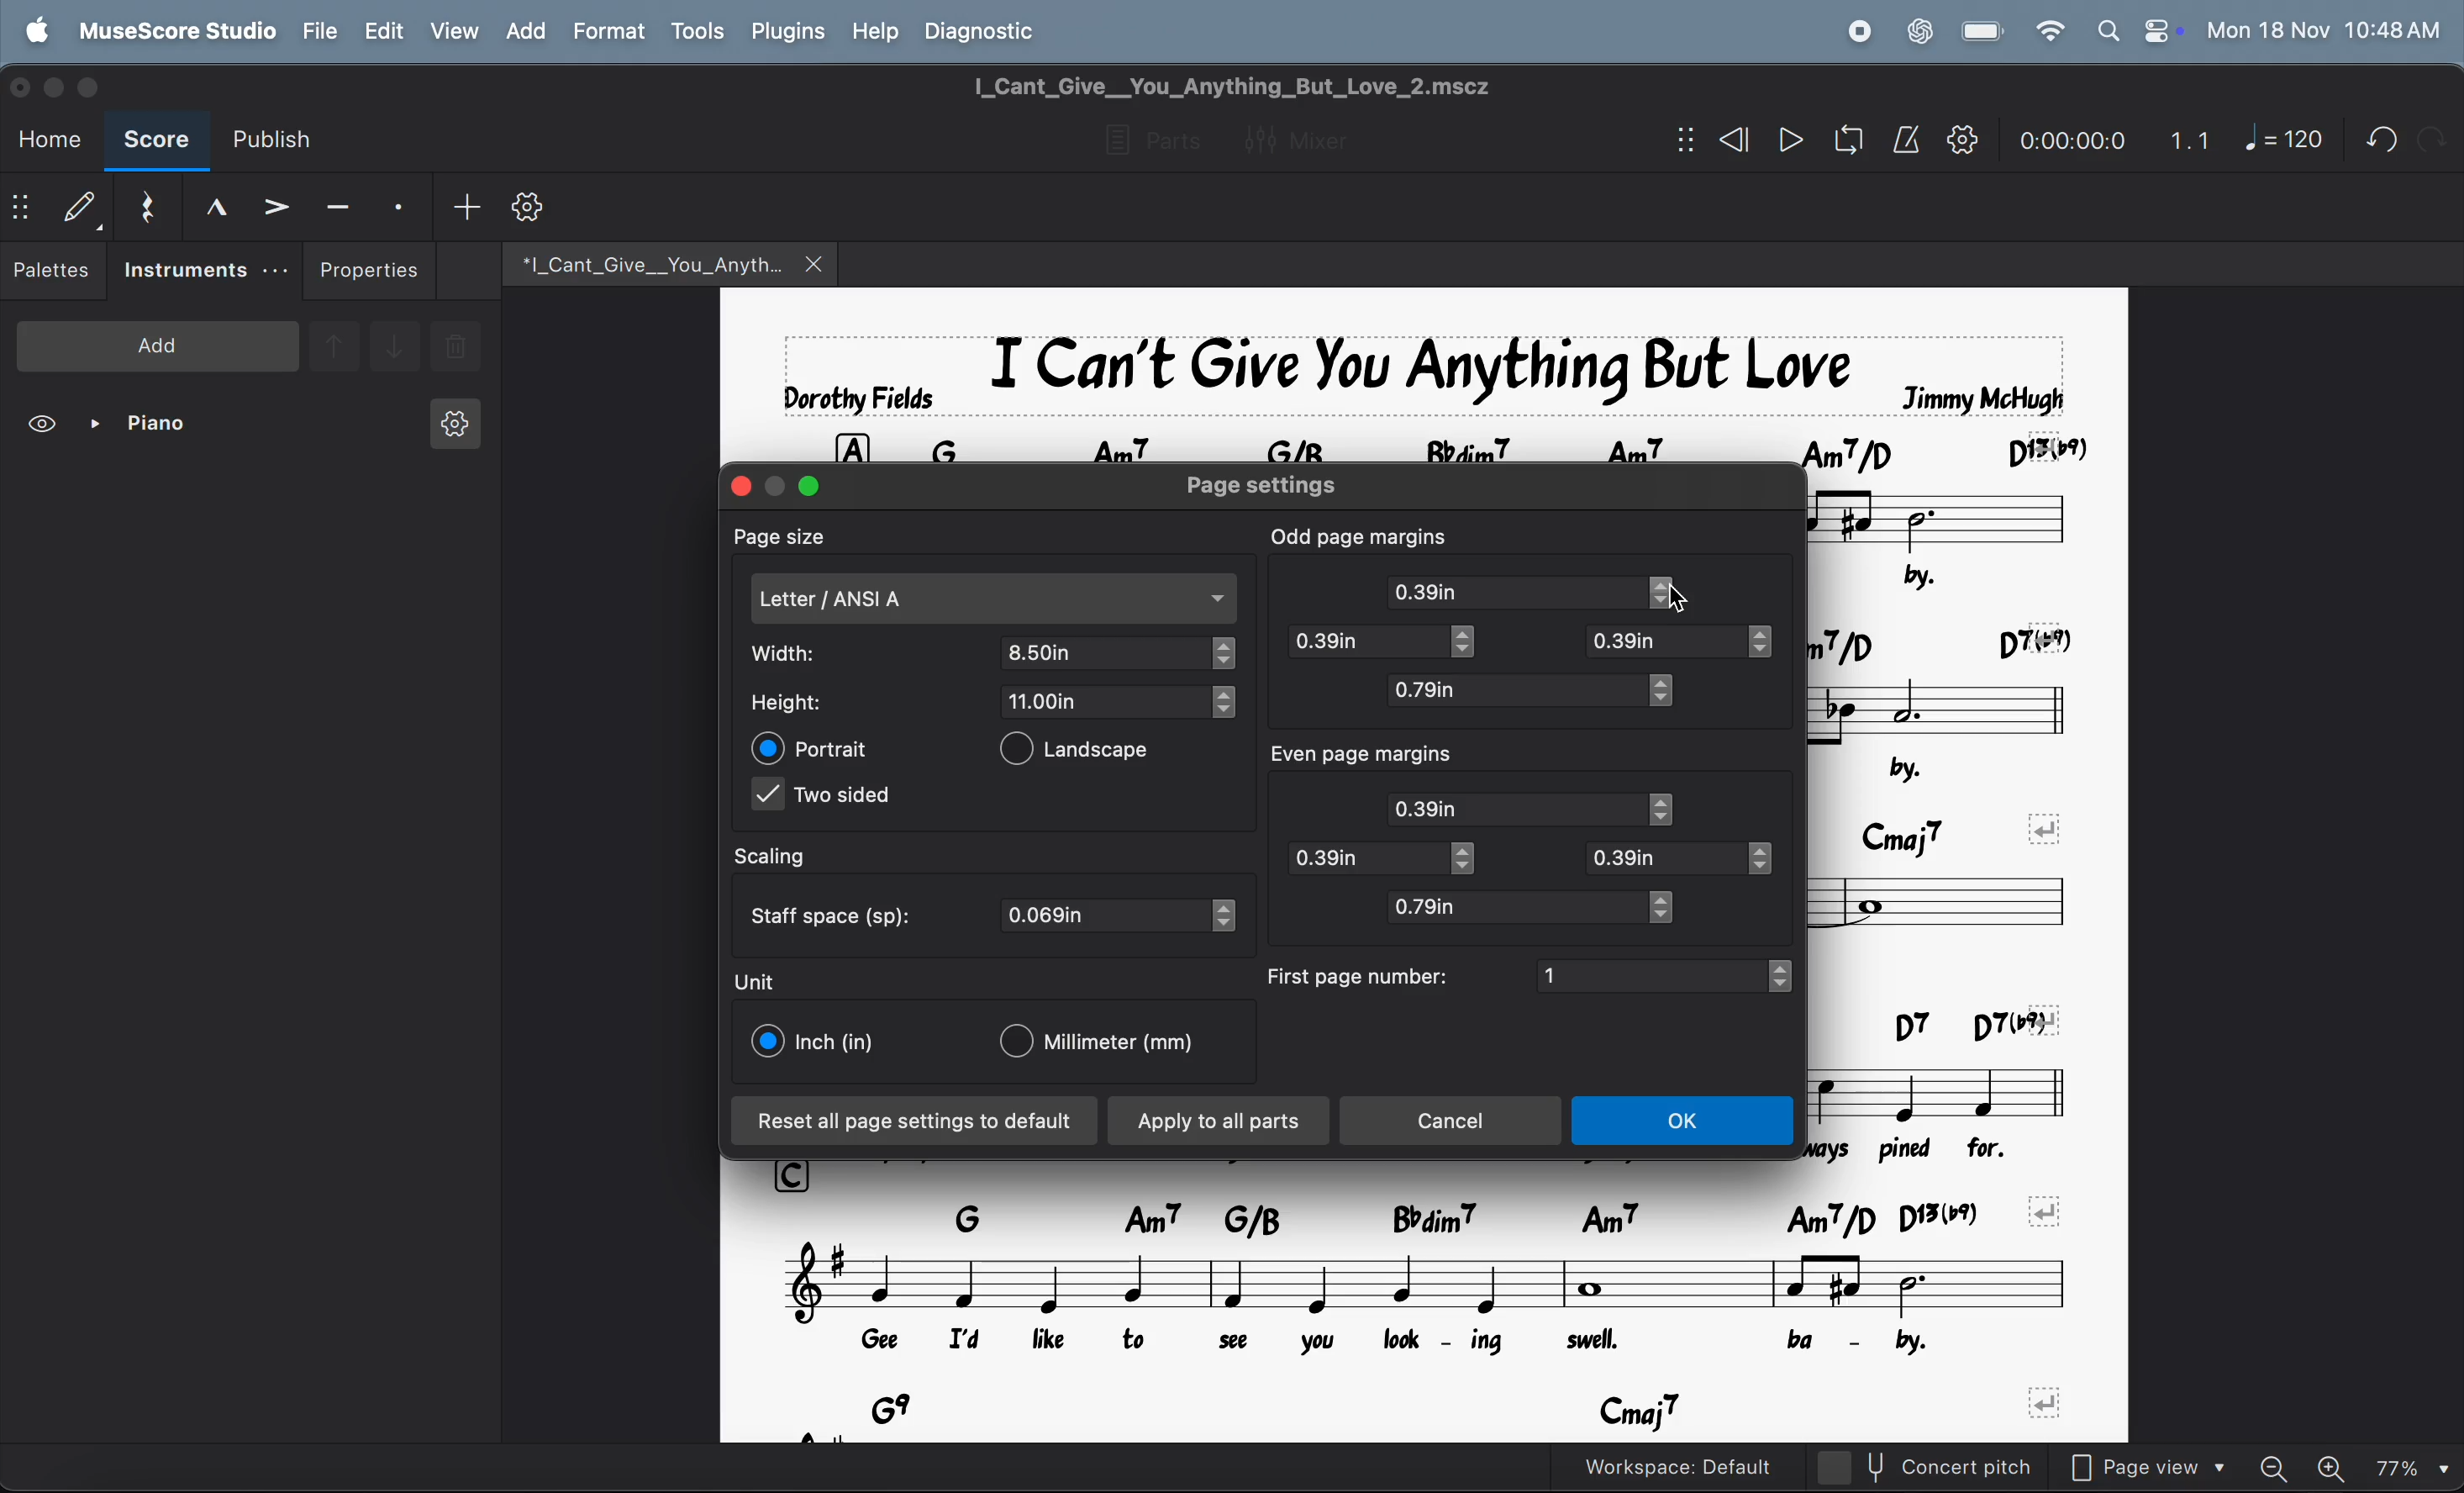 This screenshot has width=2464, height=1493. What do you see at coordinates (79, 206) in the screenshot?
I see `display` at bounding box center [79, 206].